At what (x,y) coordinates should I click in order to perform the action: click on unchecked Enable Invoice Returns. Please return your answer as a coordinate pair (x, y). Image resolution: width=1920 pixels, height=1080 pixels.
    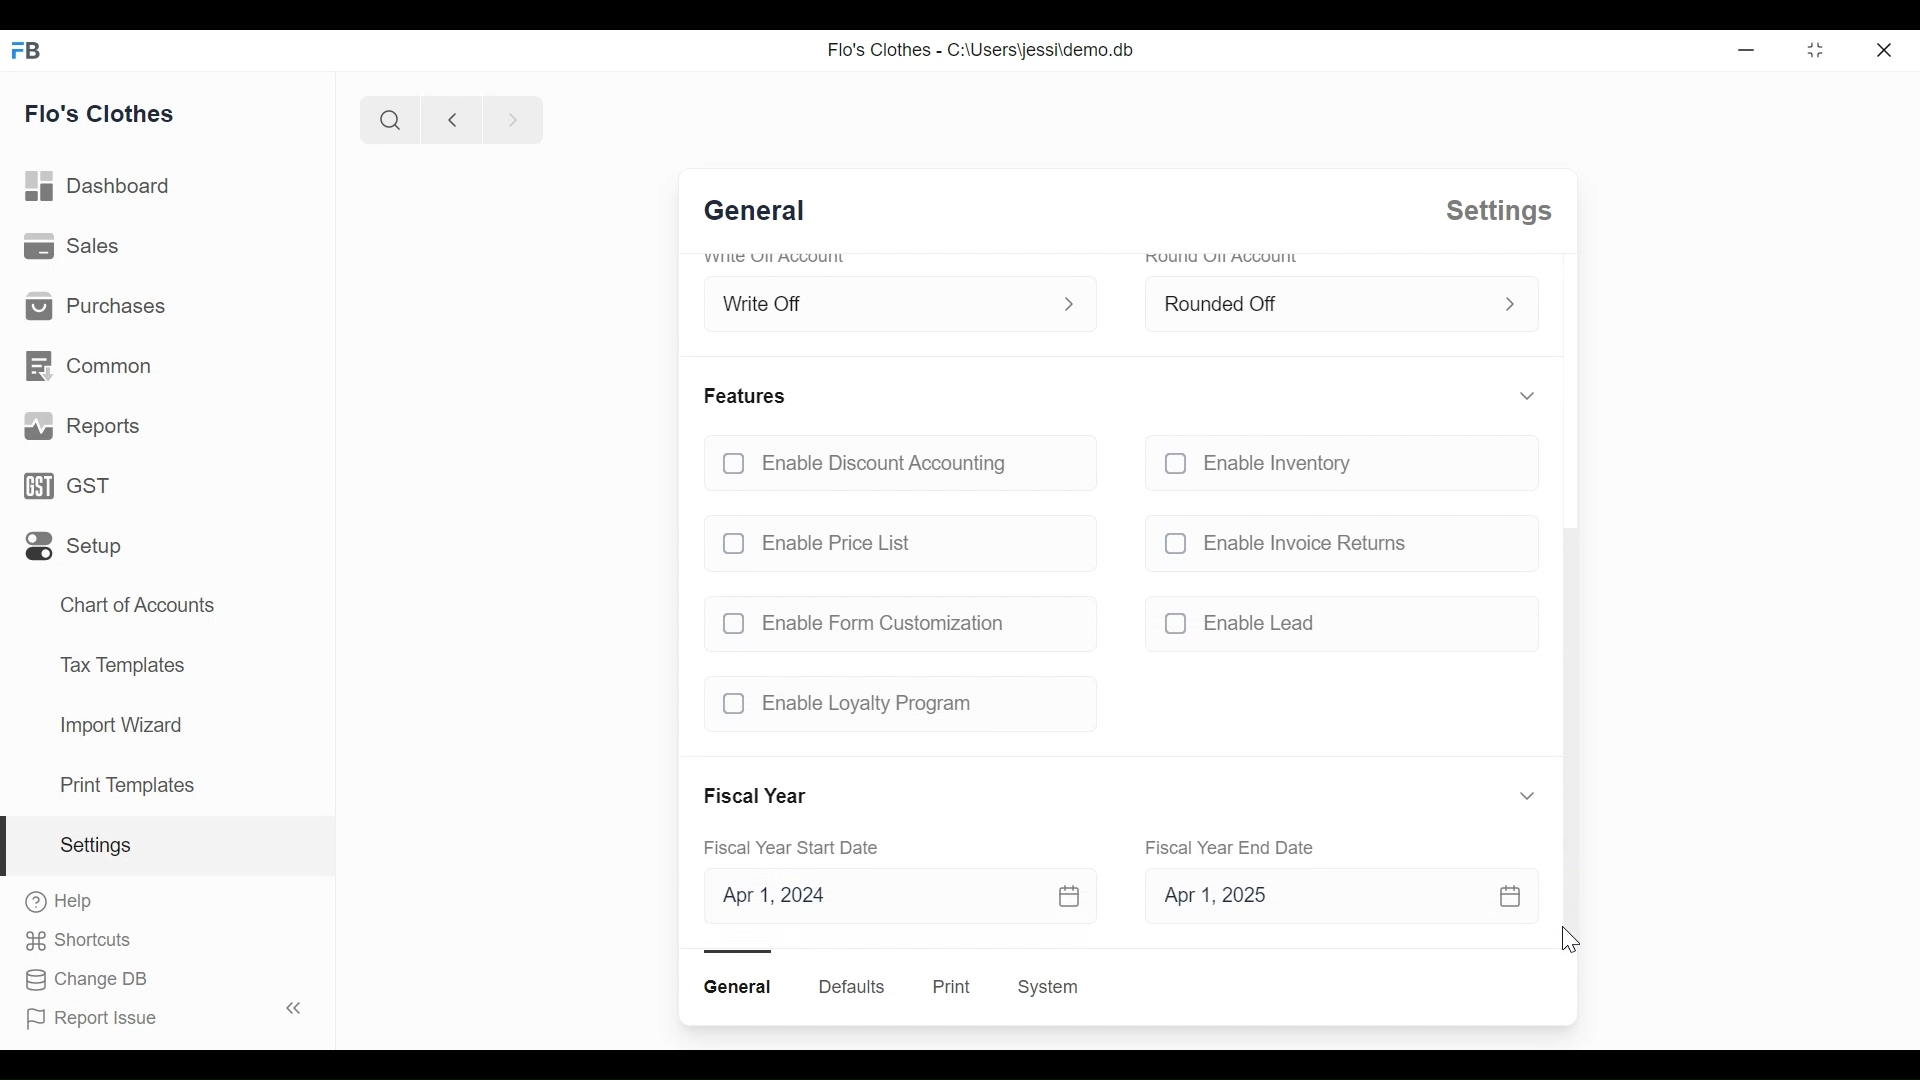
    Looking at the image, I should click on (1335, 542).